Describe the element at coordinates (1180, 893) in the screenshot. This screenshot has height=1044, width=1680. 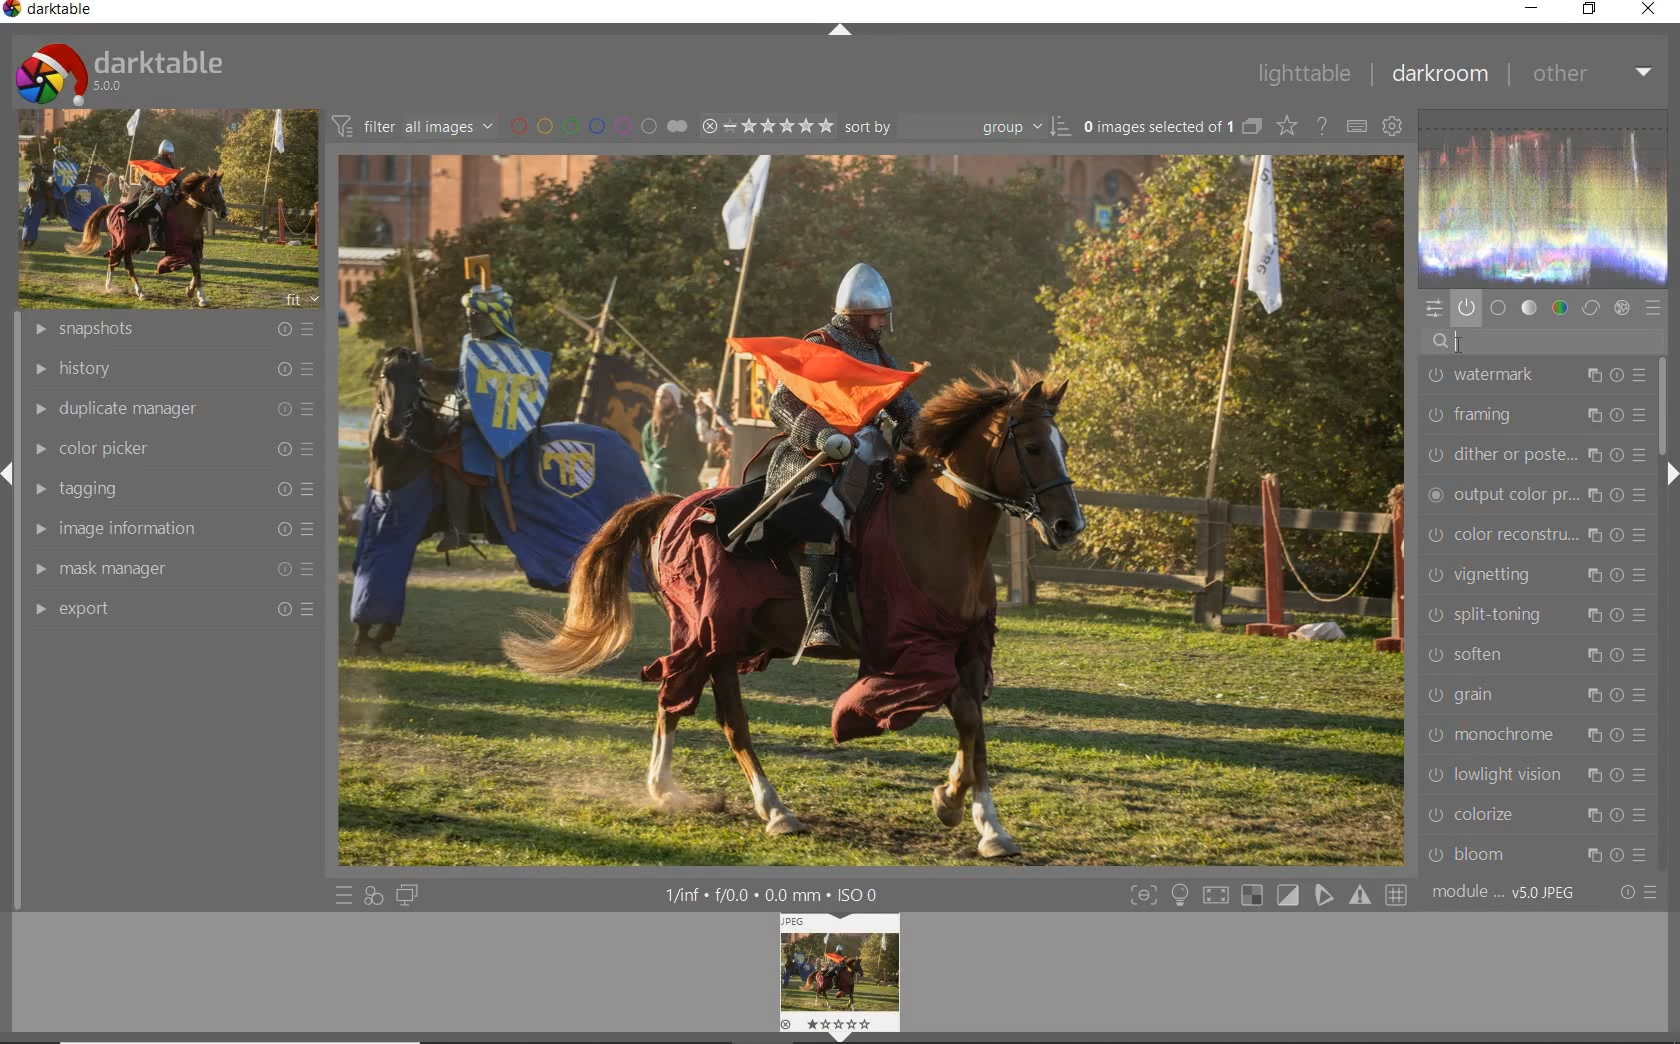
I see `toggle modes` at that location.